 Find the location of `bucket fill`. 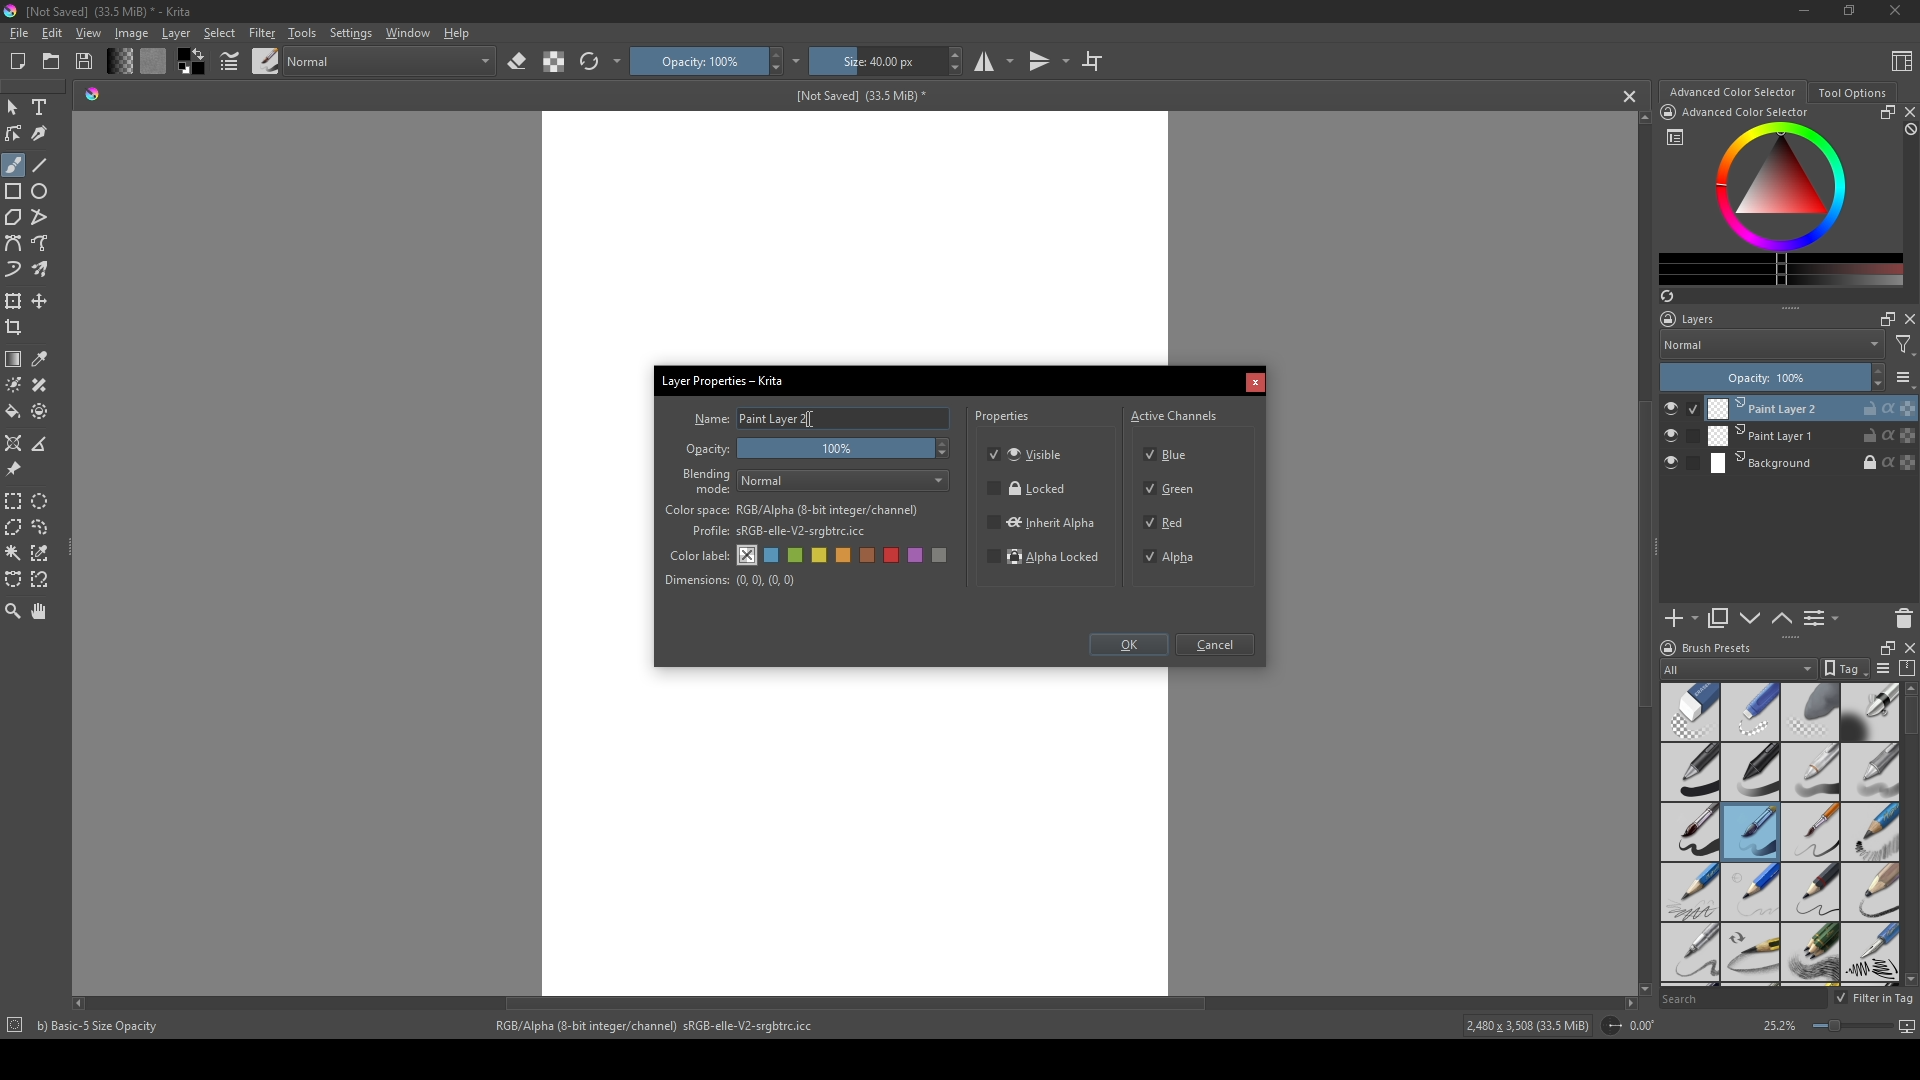

bucket fill is located at coordinates (15, 411).